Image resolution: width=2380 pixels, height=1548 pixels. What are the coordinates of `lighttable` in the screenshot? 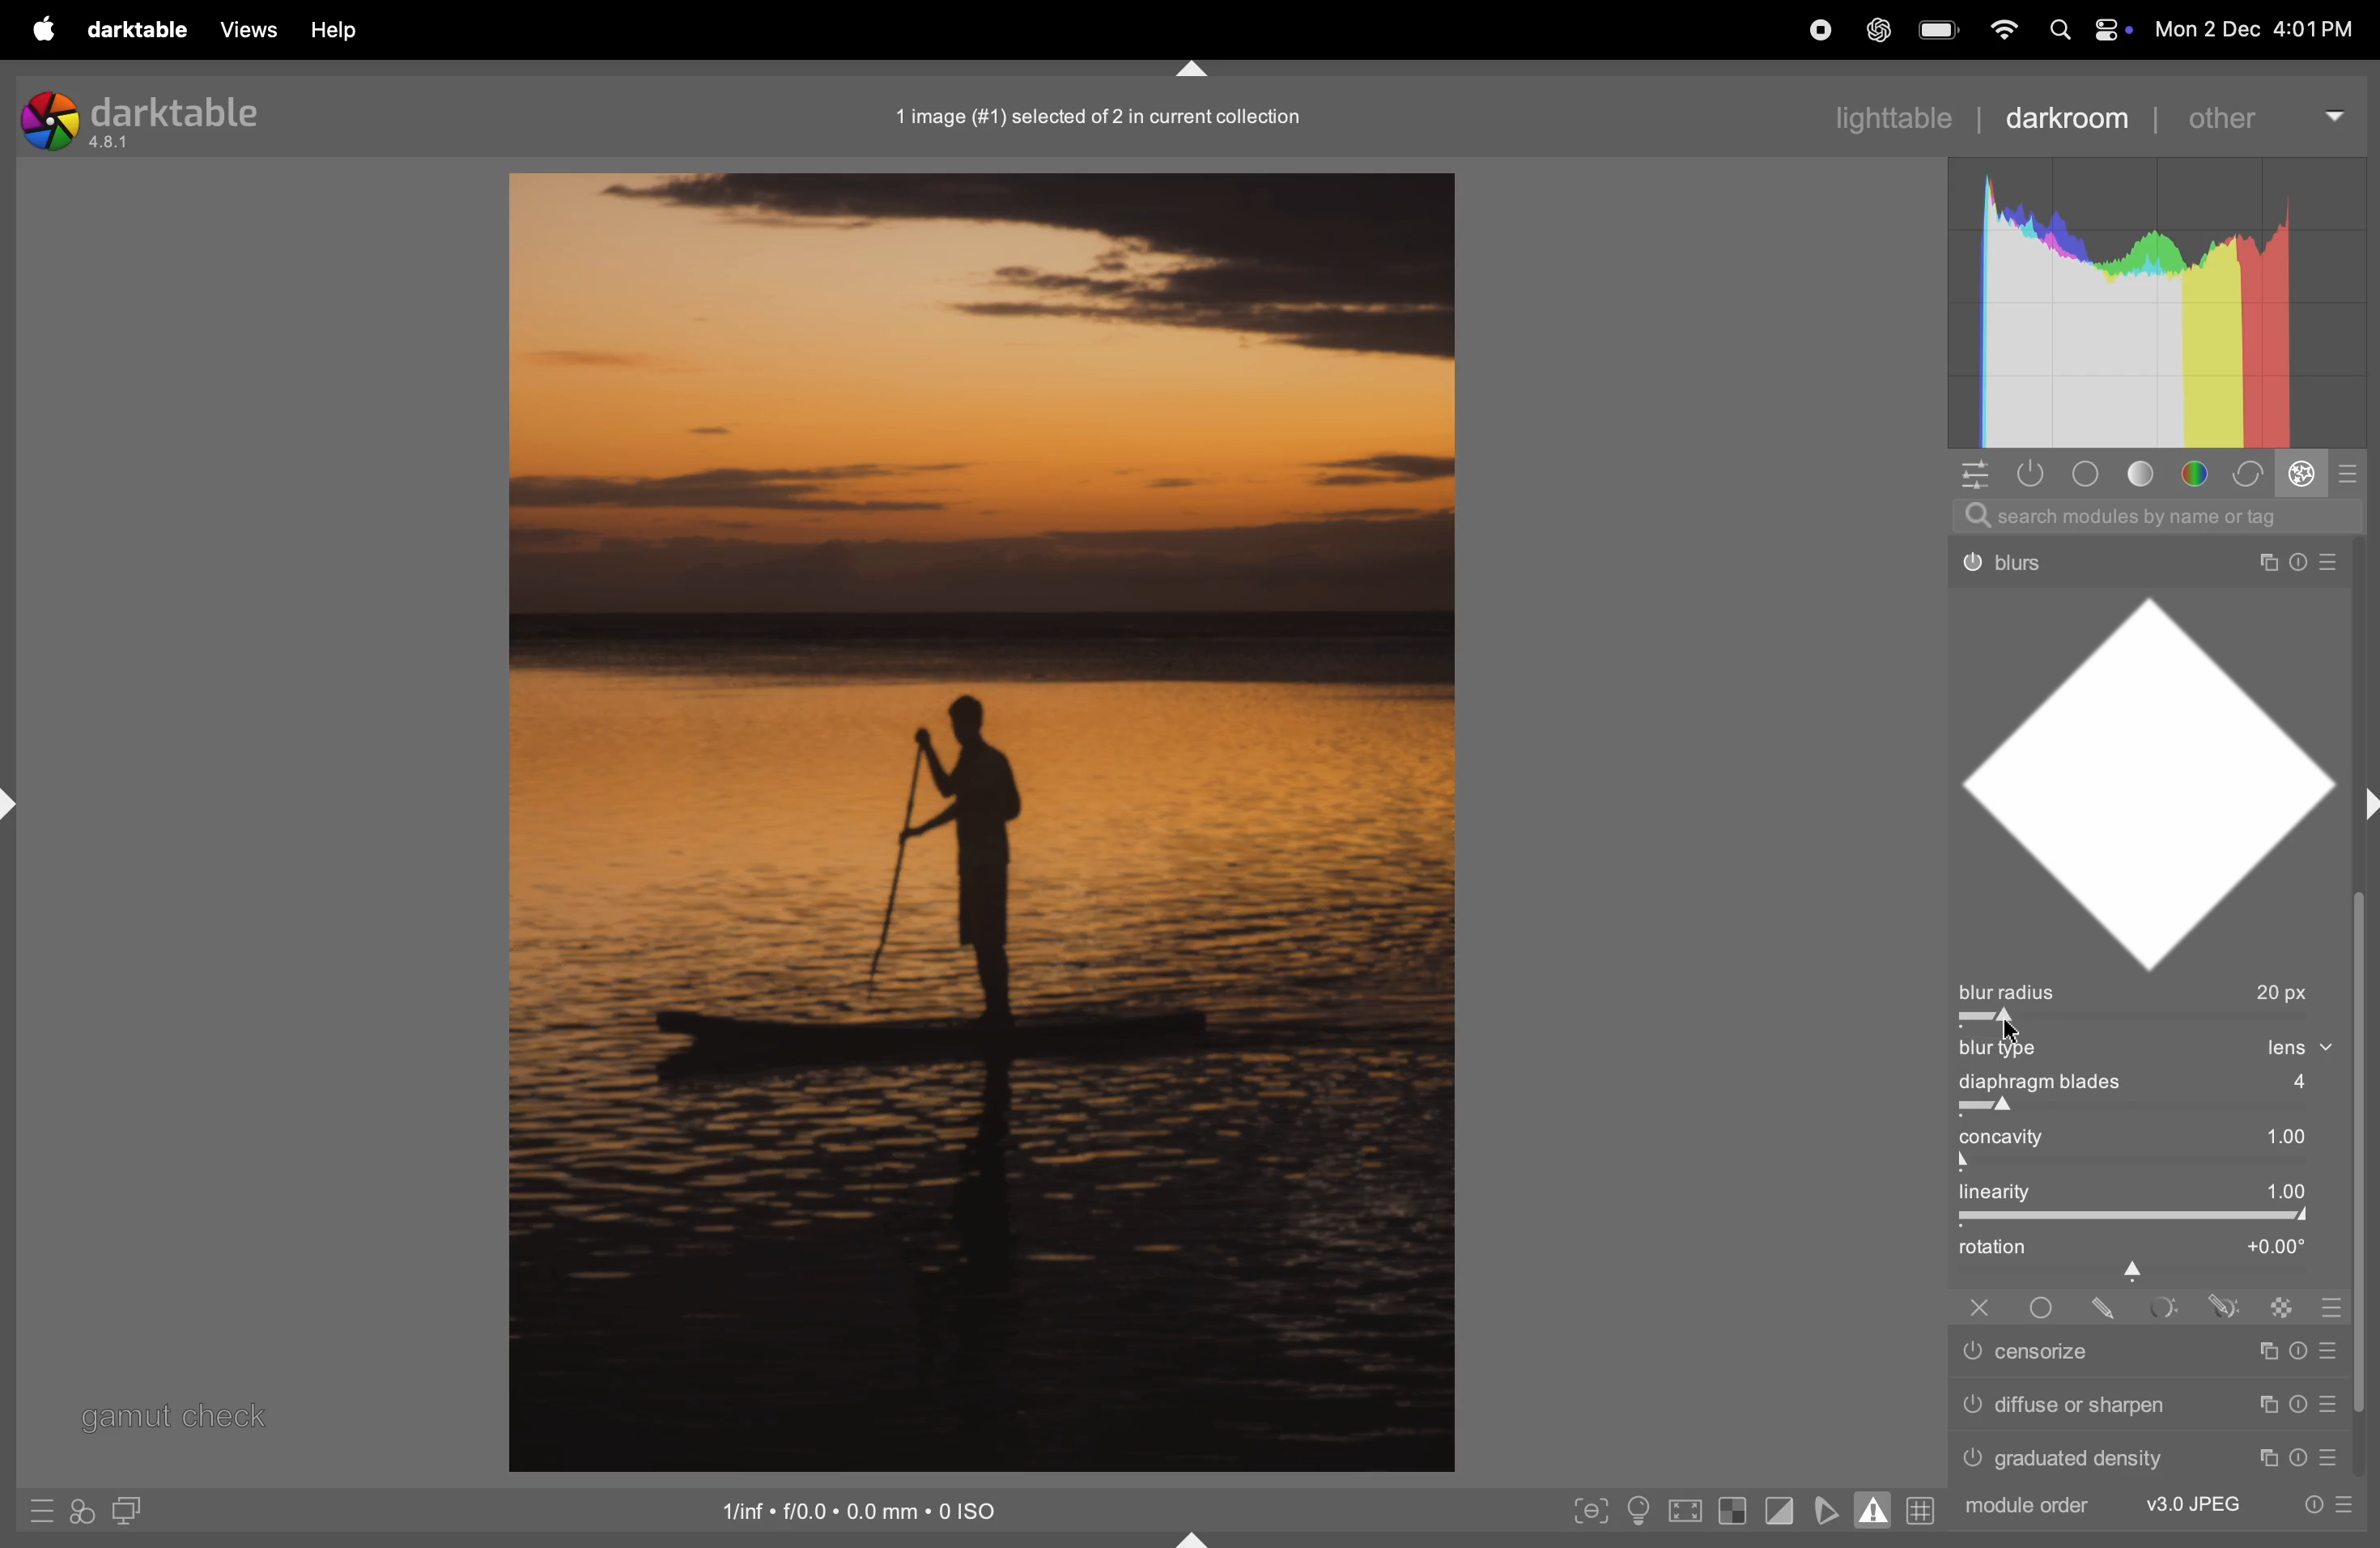 It's located at (1848, 117).